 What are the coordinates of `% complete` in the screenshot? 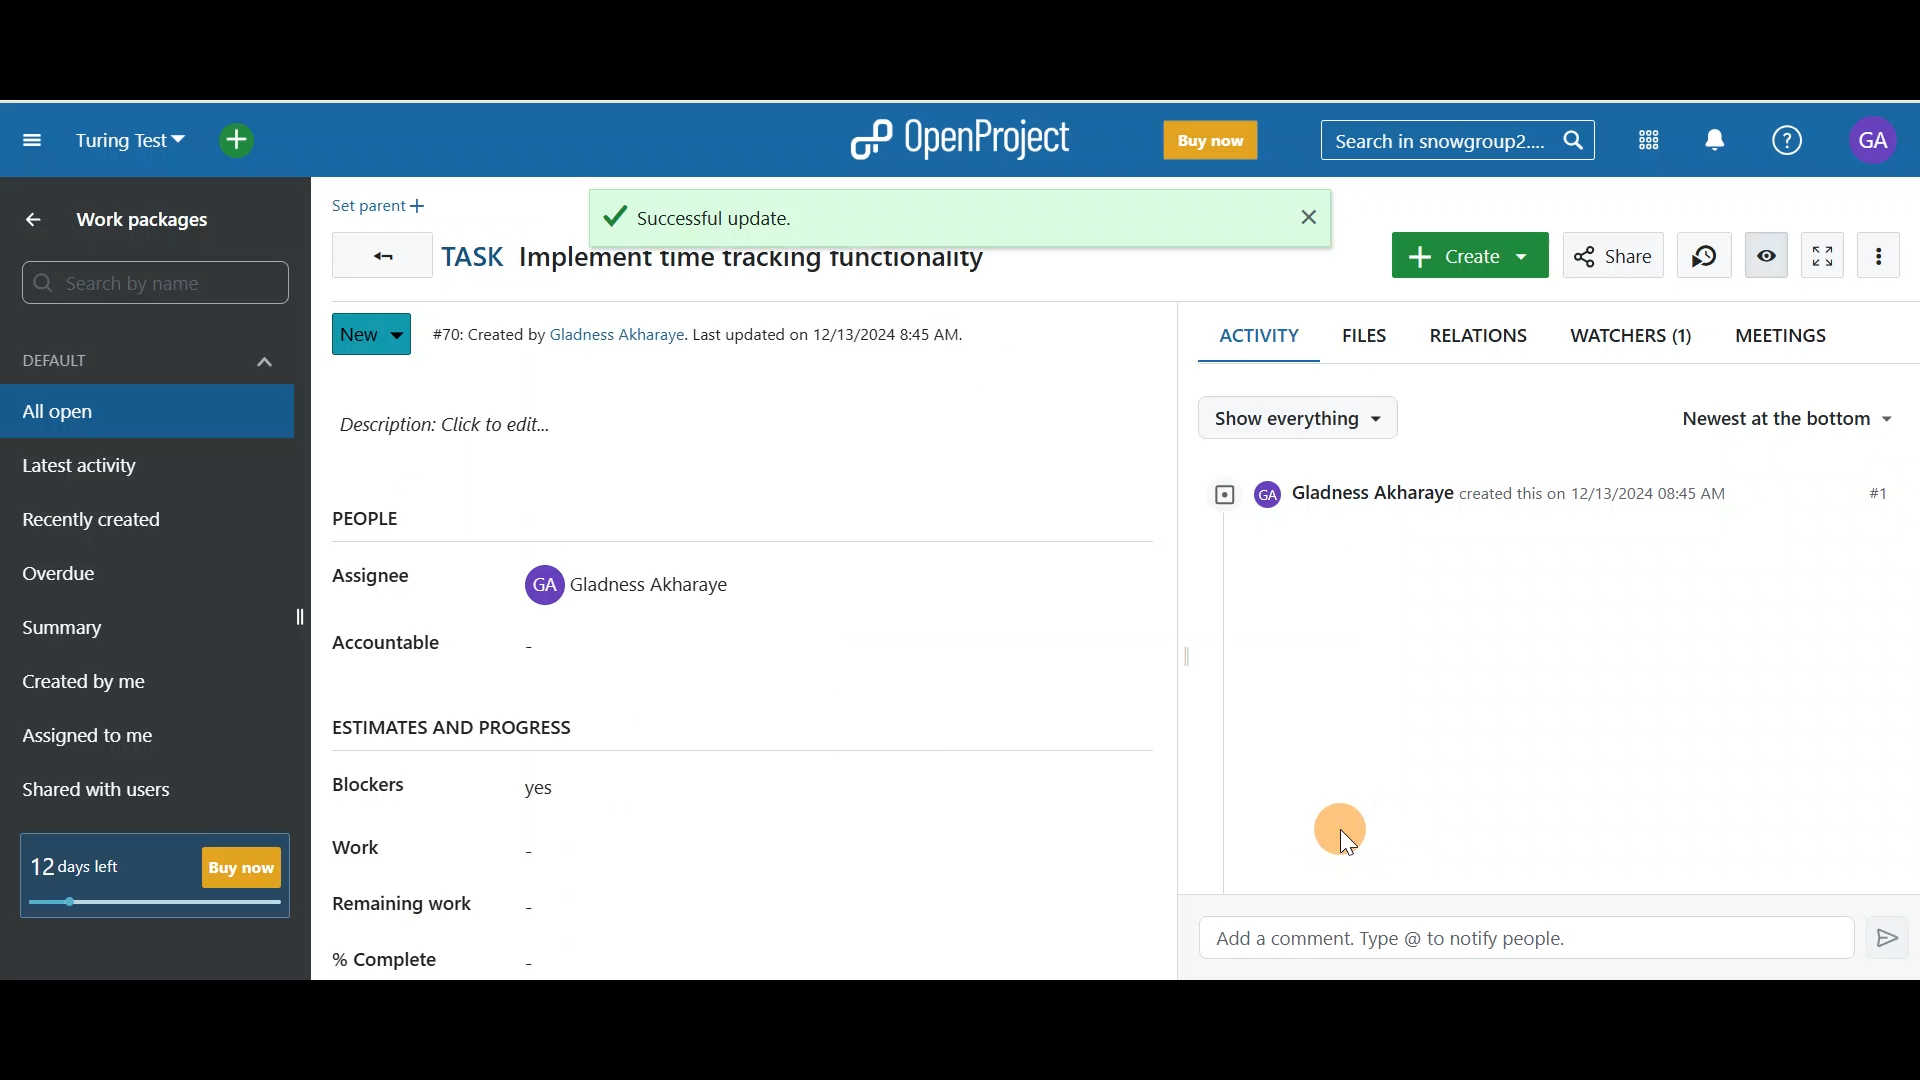 It's located at (533, 955).